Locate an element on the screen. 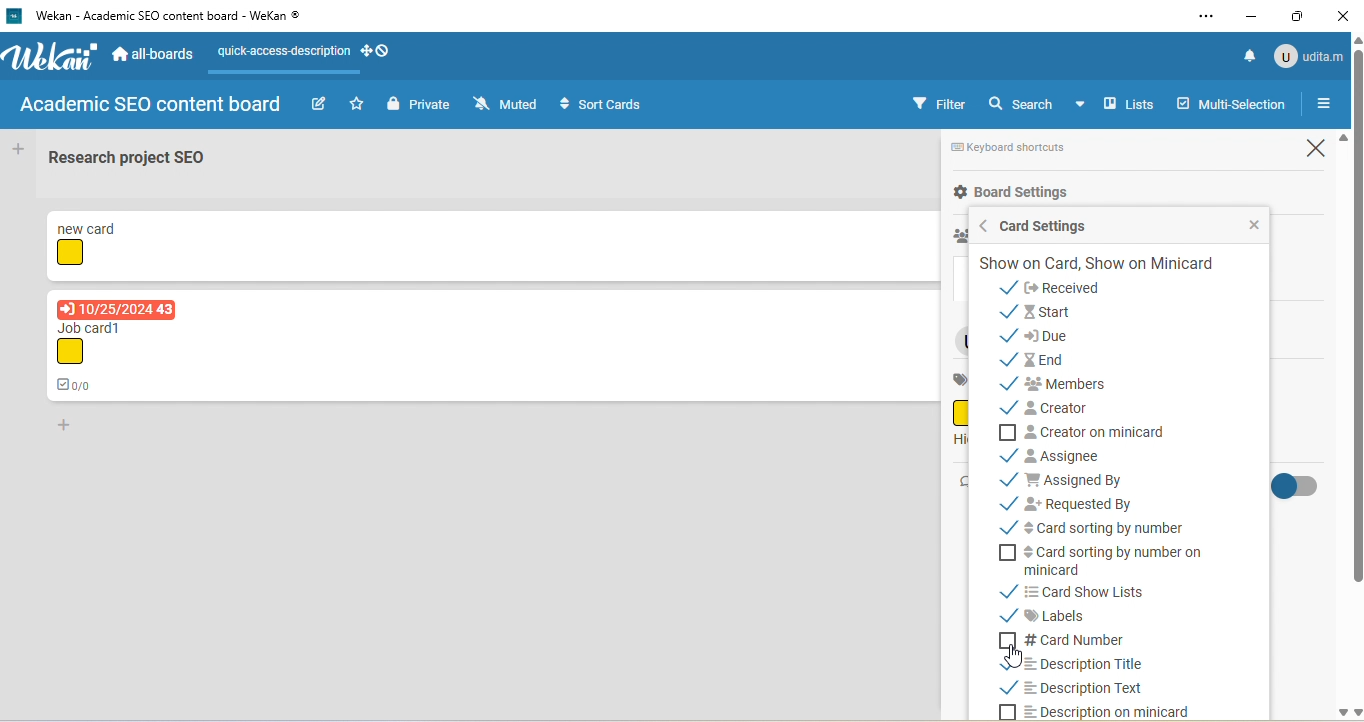 This screenshot has height=722, width=1364. close is located at coordinates (1346, 15).